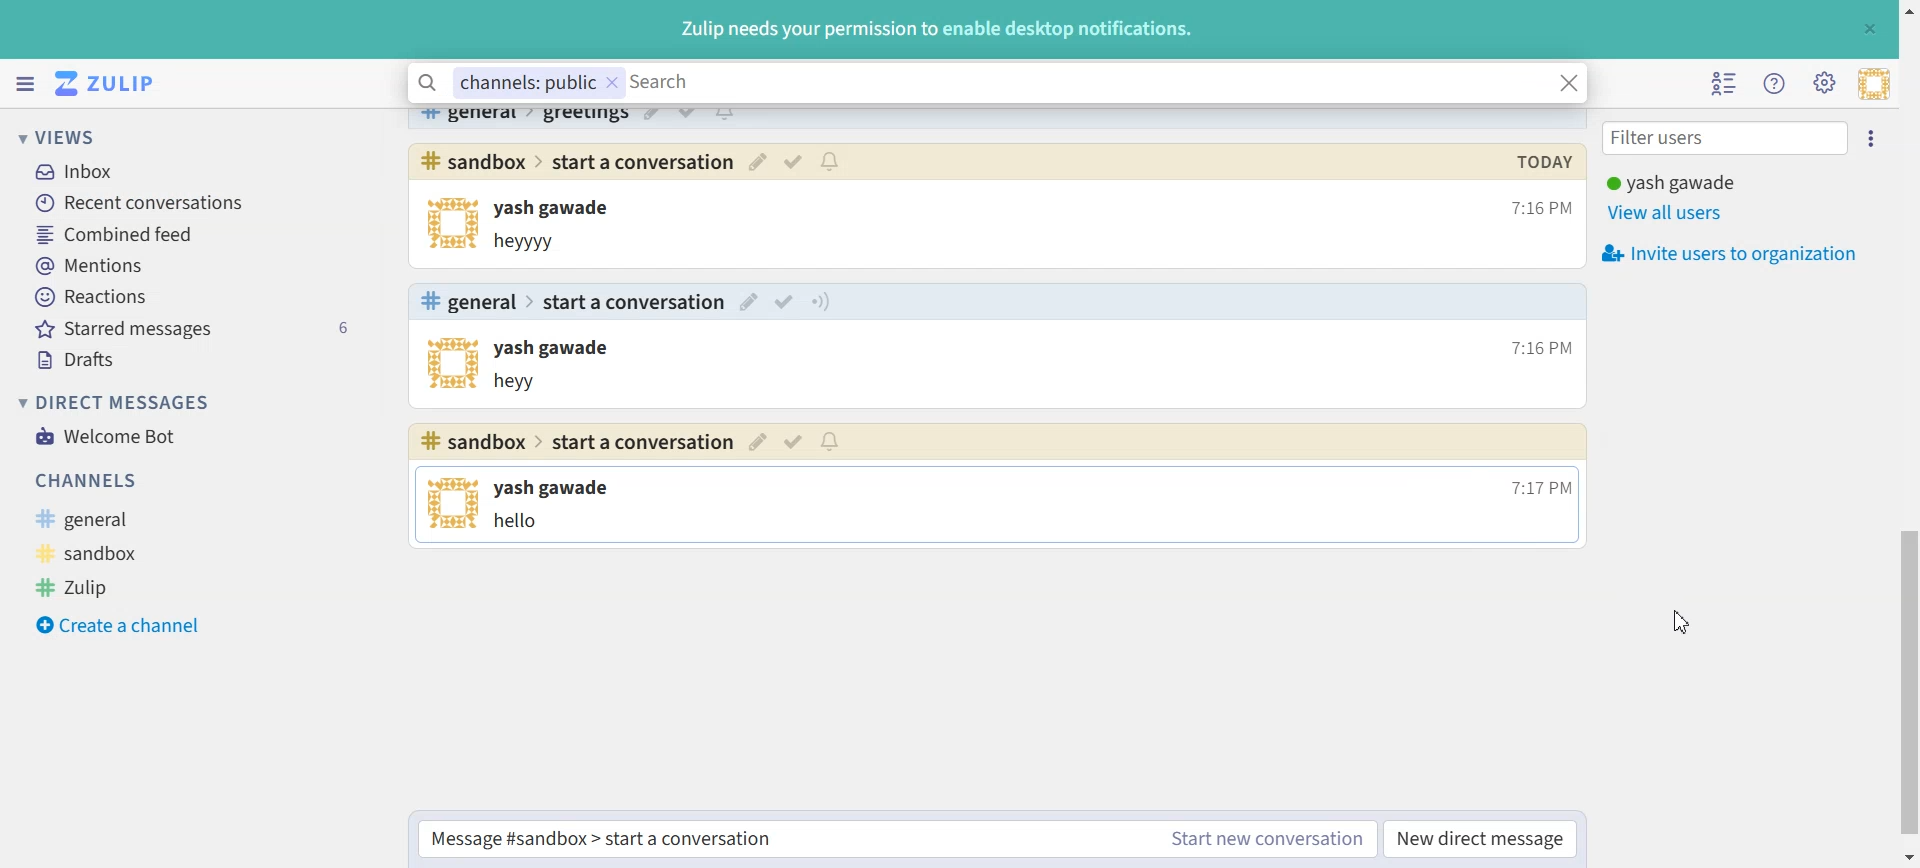 The height and width of the screenshot is (868, 1920). I want to click on yash gawade, so click(557, 350).